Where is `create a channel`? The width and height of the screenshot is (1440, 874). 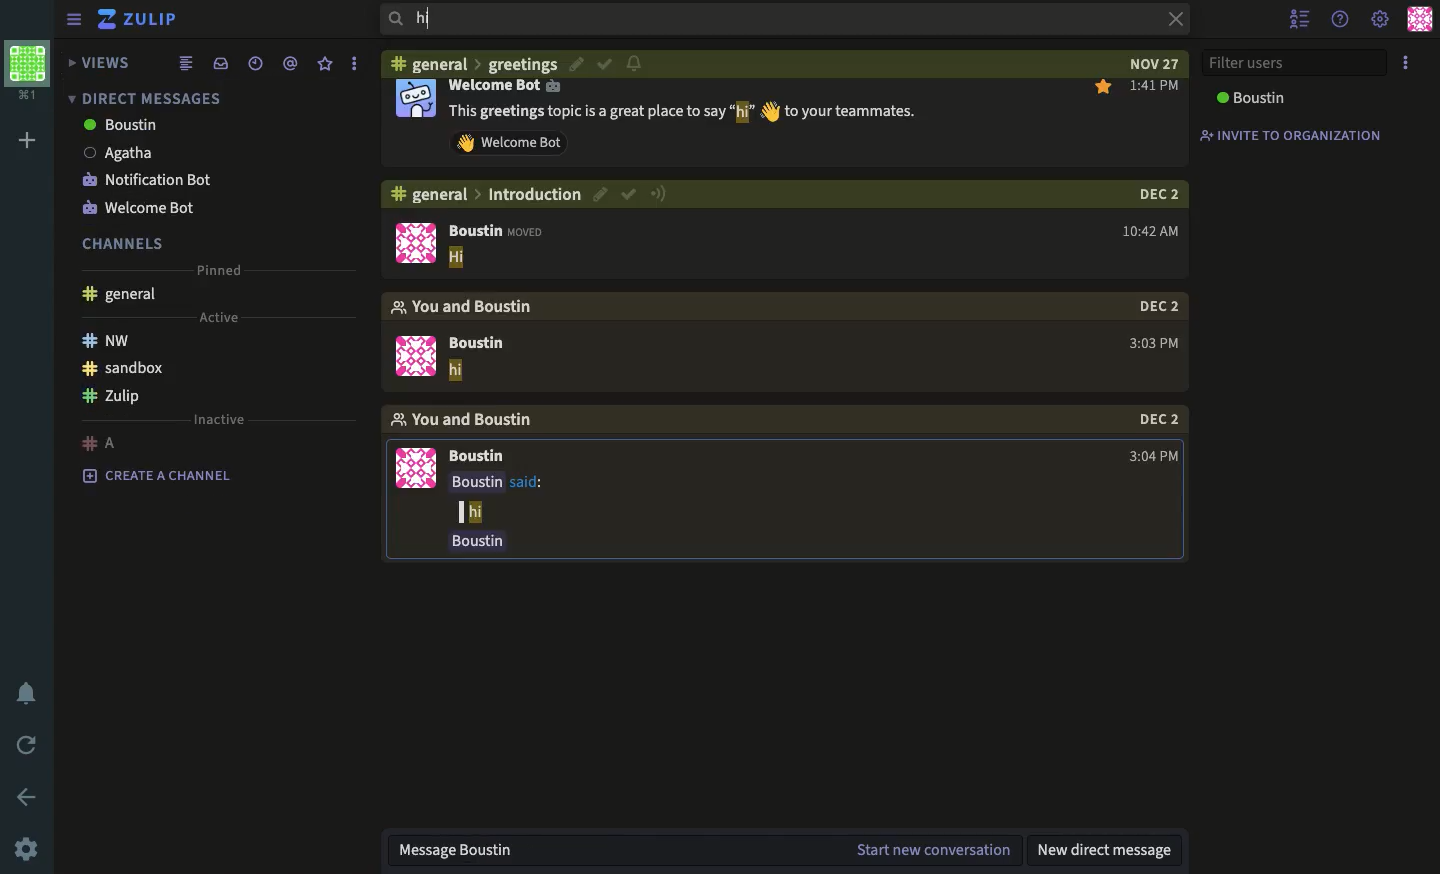
create a channel is located at coordinates (157, 475).